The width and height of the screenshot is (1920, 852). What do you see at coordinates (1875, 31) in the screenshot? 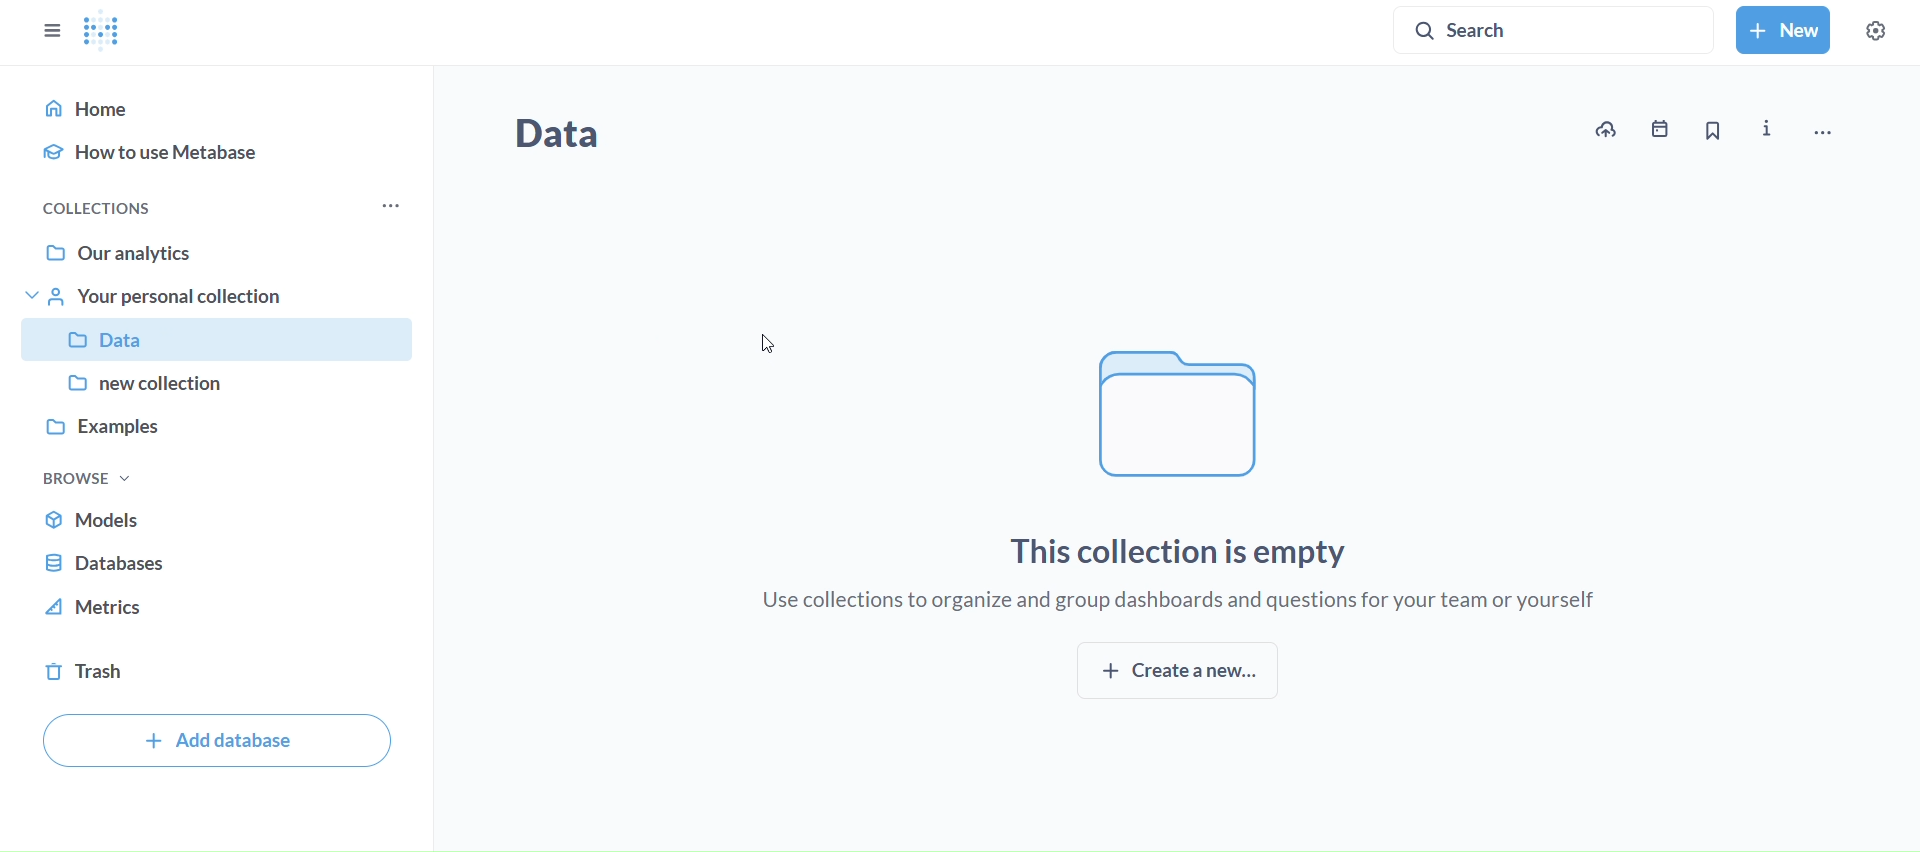
I see `settings` at bounding box center [1875, 31].